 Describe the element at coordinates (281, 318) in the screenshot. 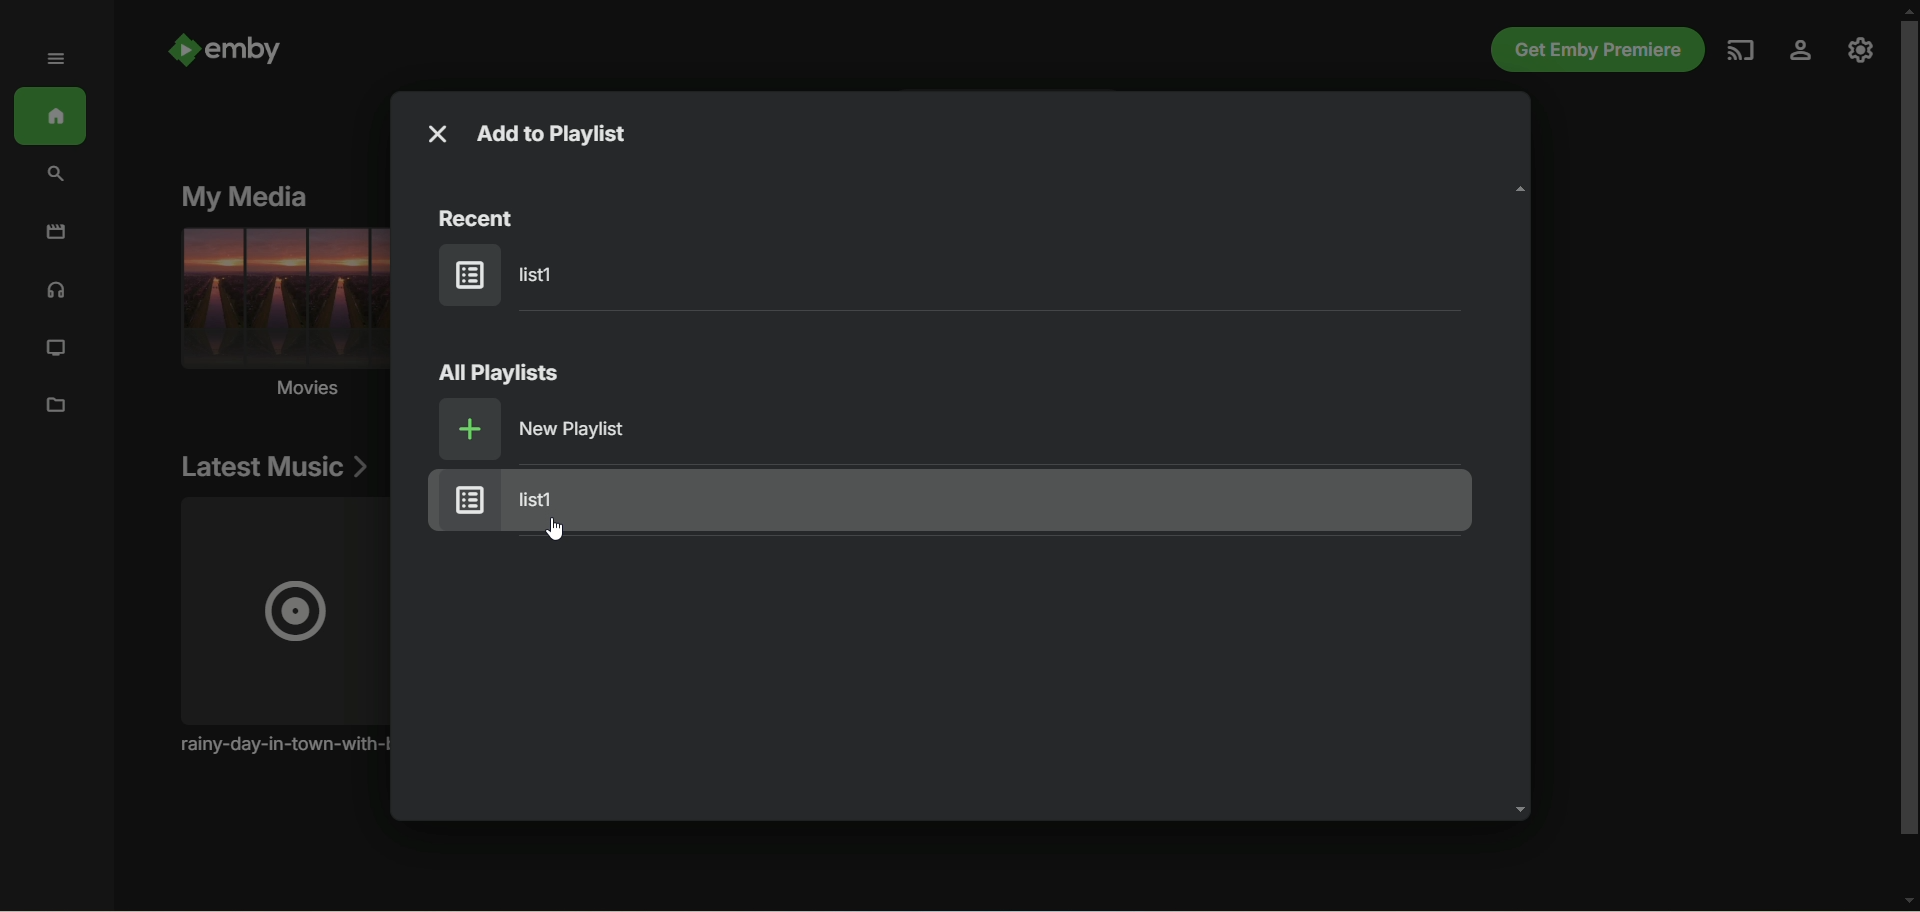

I see `movies` at that location.